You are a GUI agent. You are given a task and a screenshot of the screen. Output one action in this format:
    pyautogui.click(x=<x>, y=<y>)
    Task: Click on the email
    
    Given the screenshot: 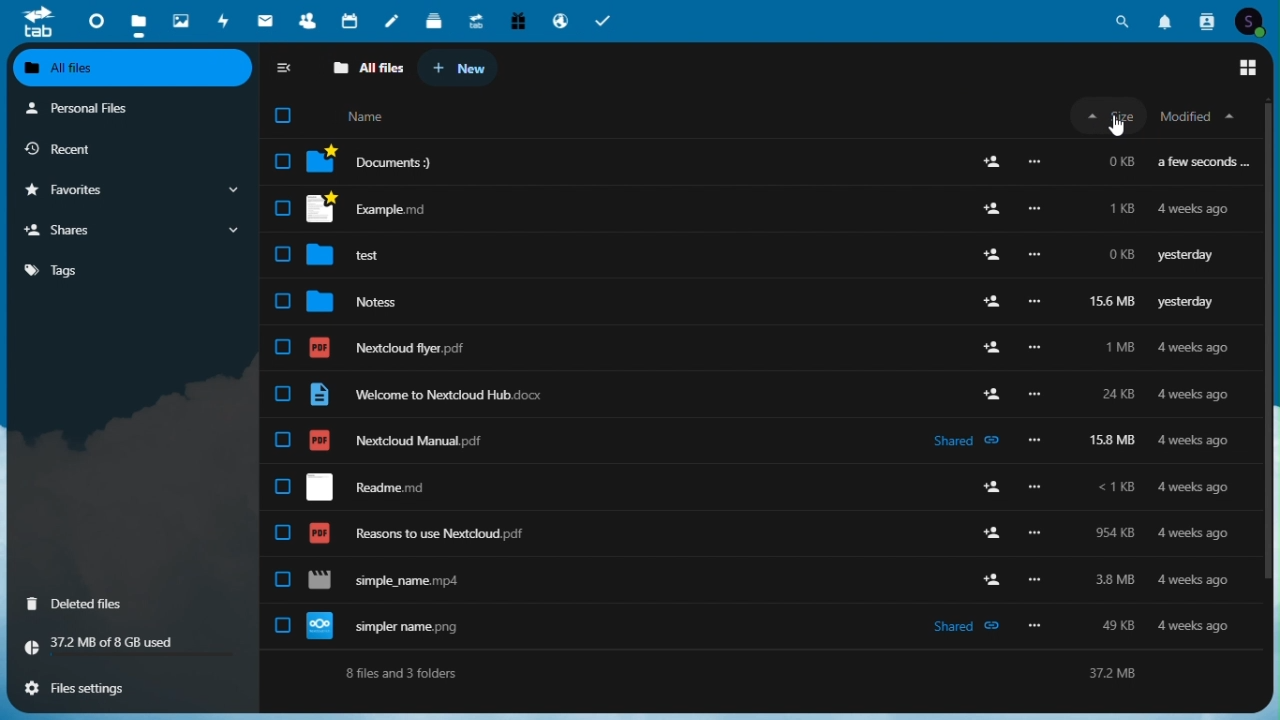 What is the action you would take?
    pyautogui.click(x=265, y=21)
    